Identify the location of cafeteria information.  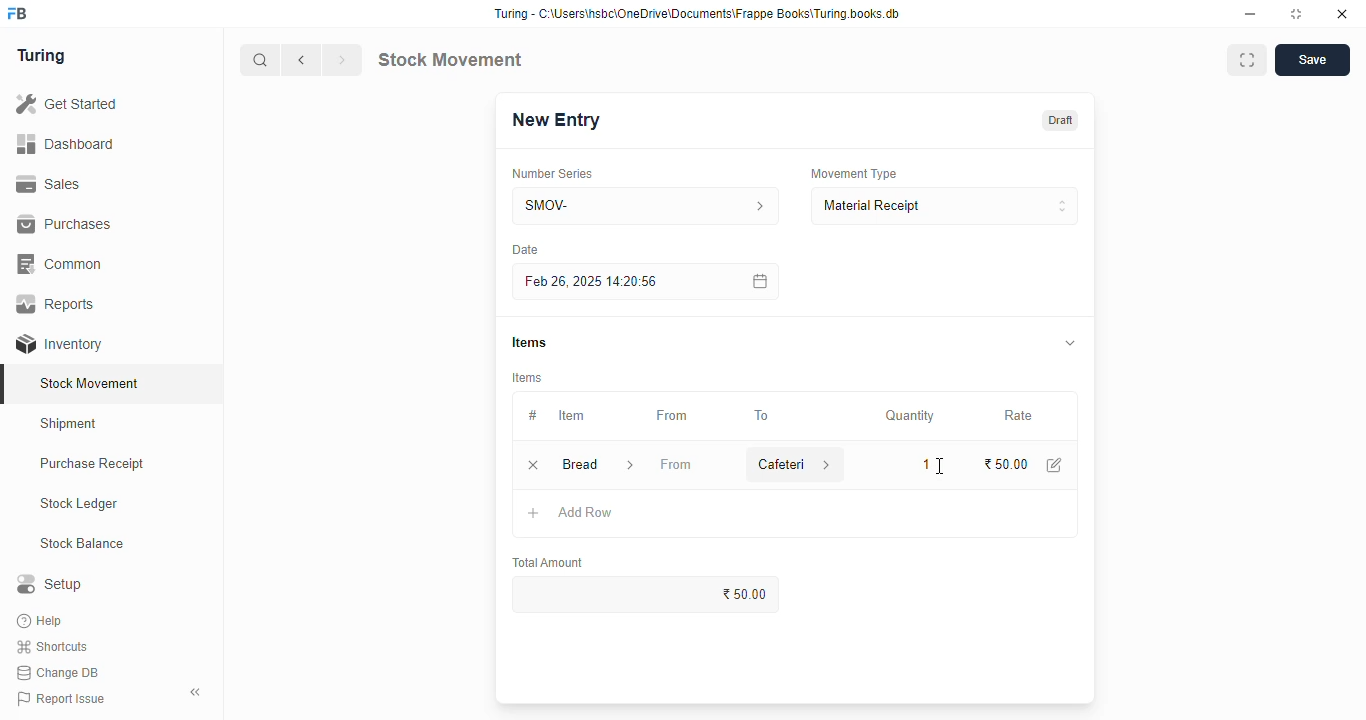
(828, 464).